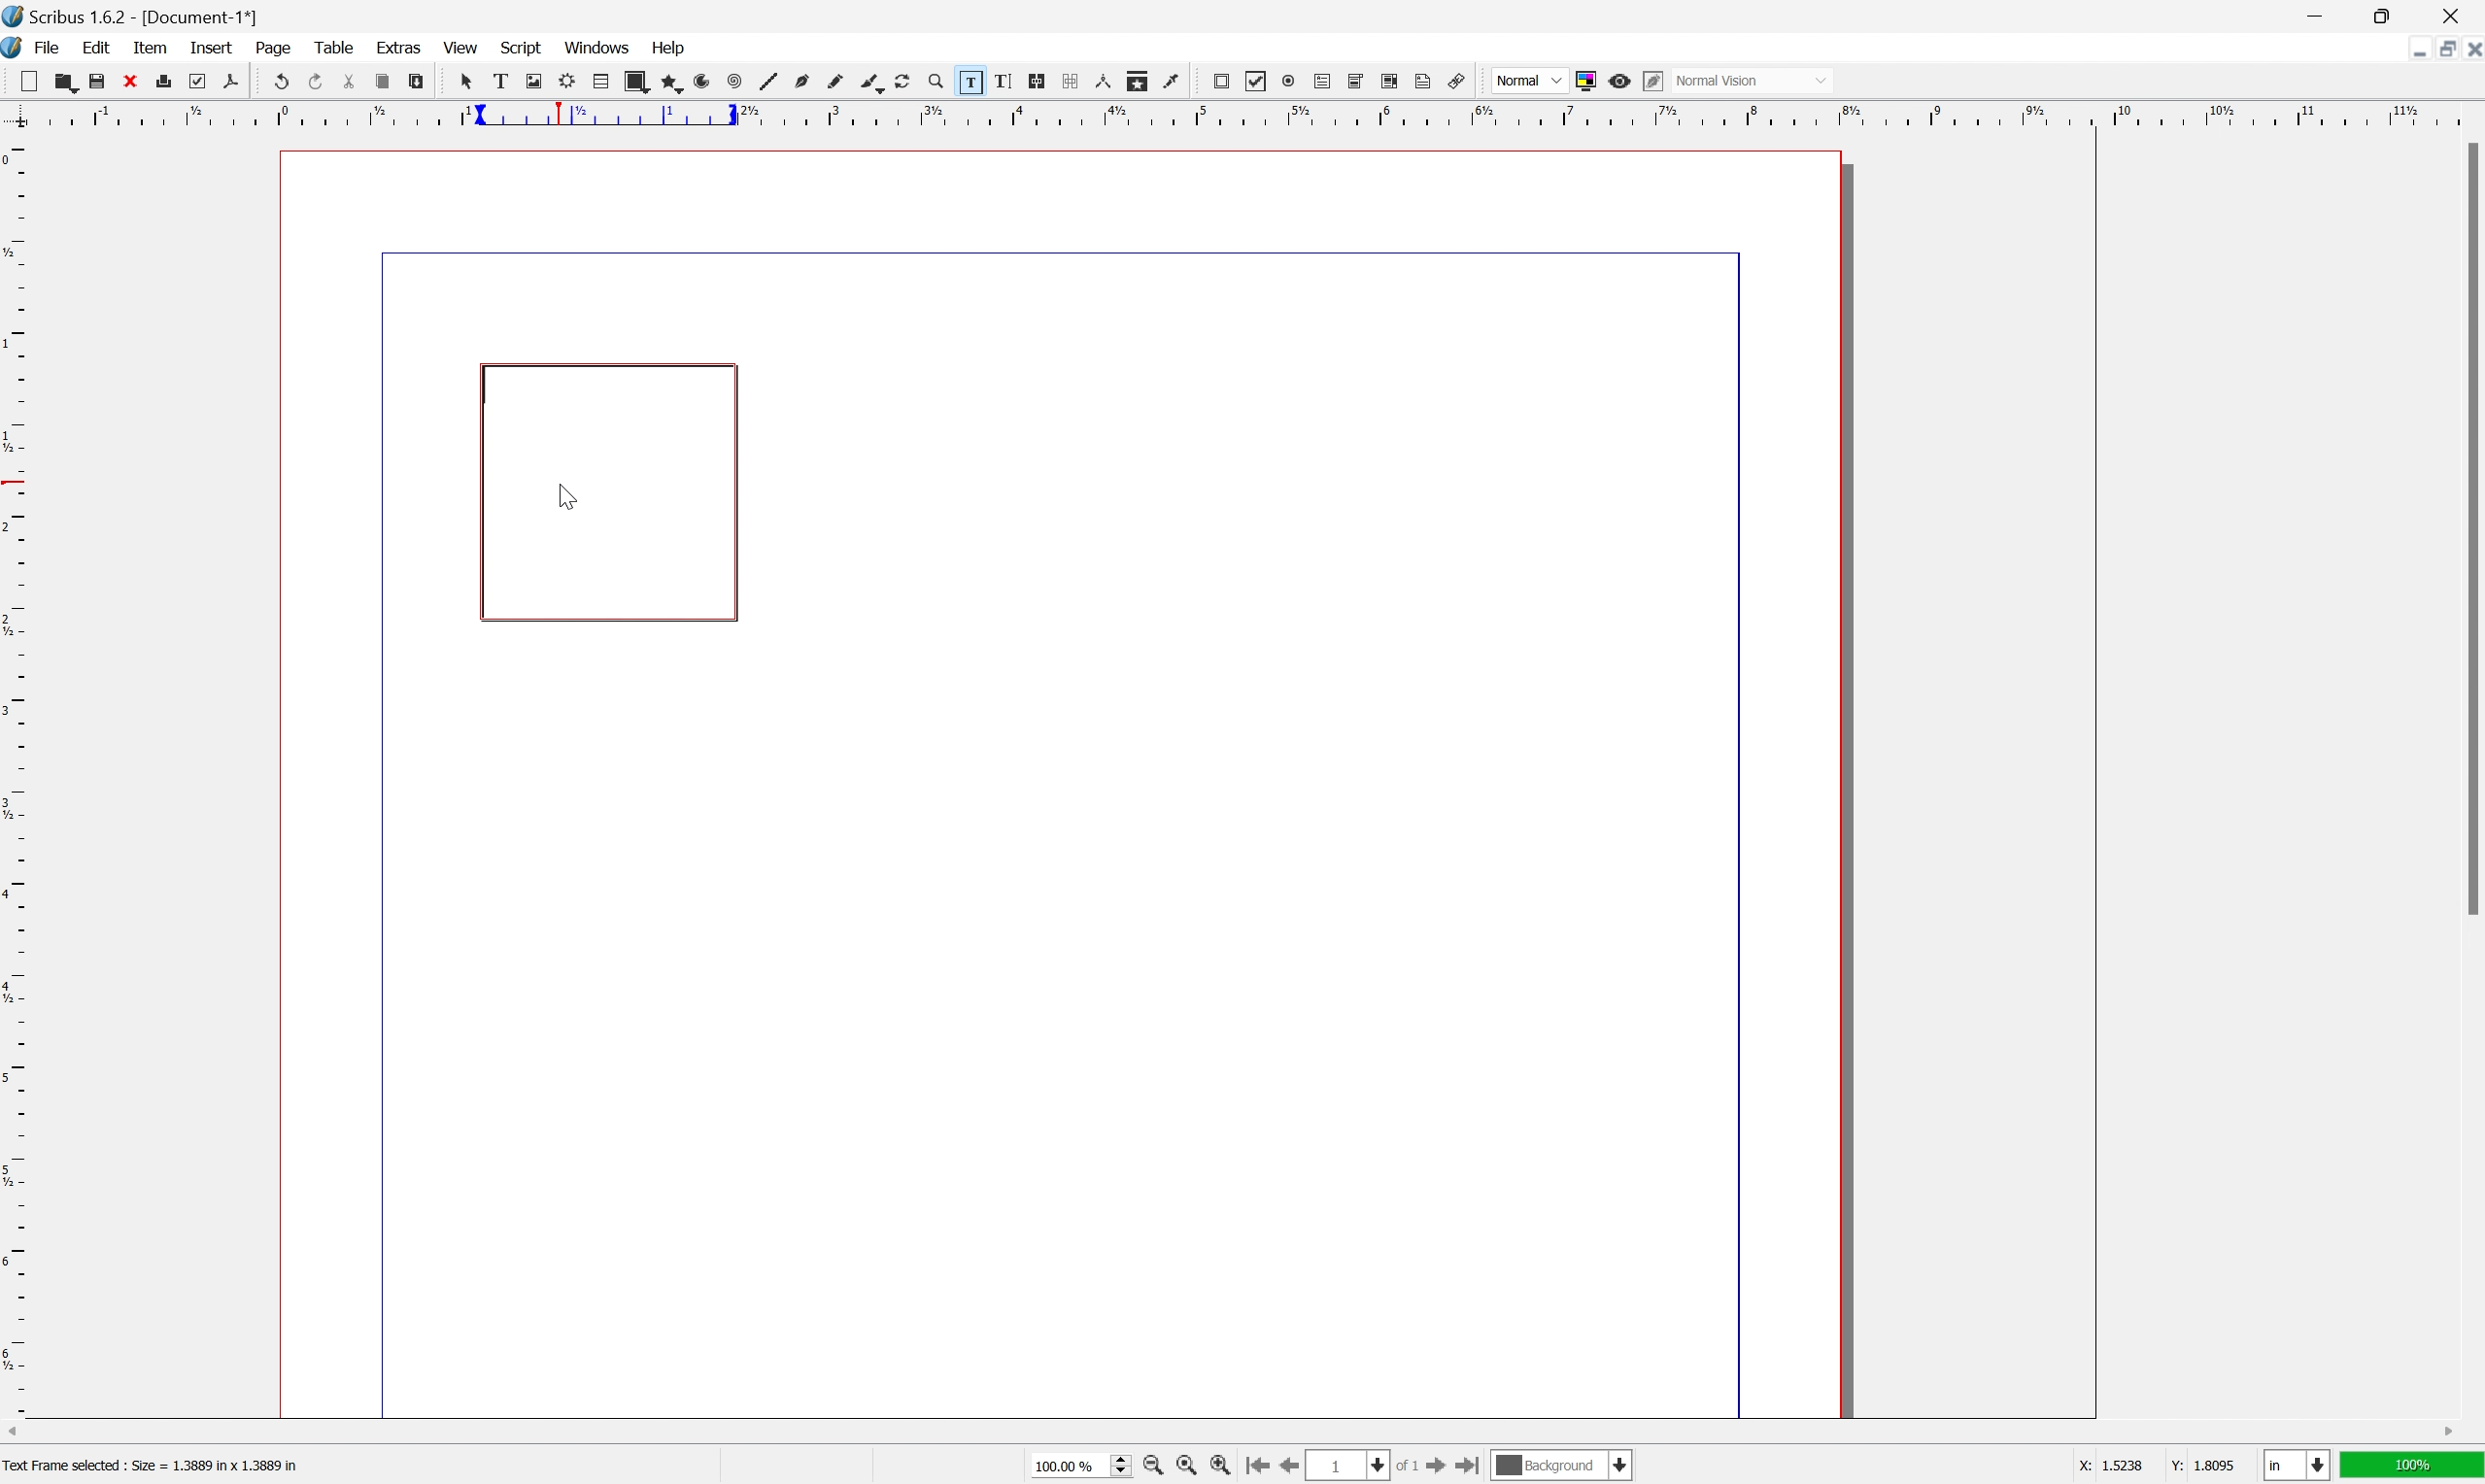 The width and height of the screenshot is (2485, 1484). Describe the element at coordinates (461, 49) in the screenshot. I see `view` at that location.